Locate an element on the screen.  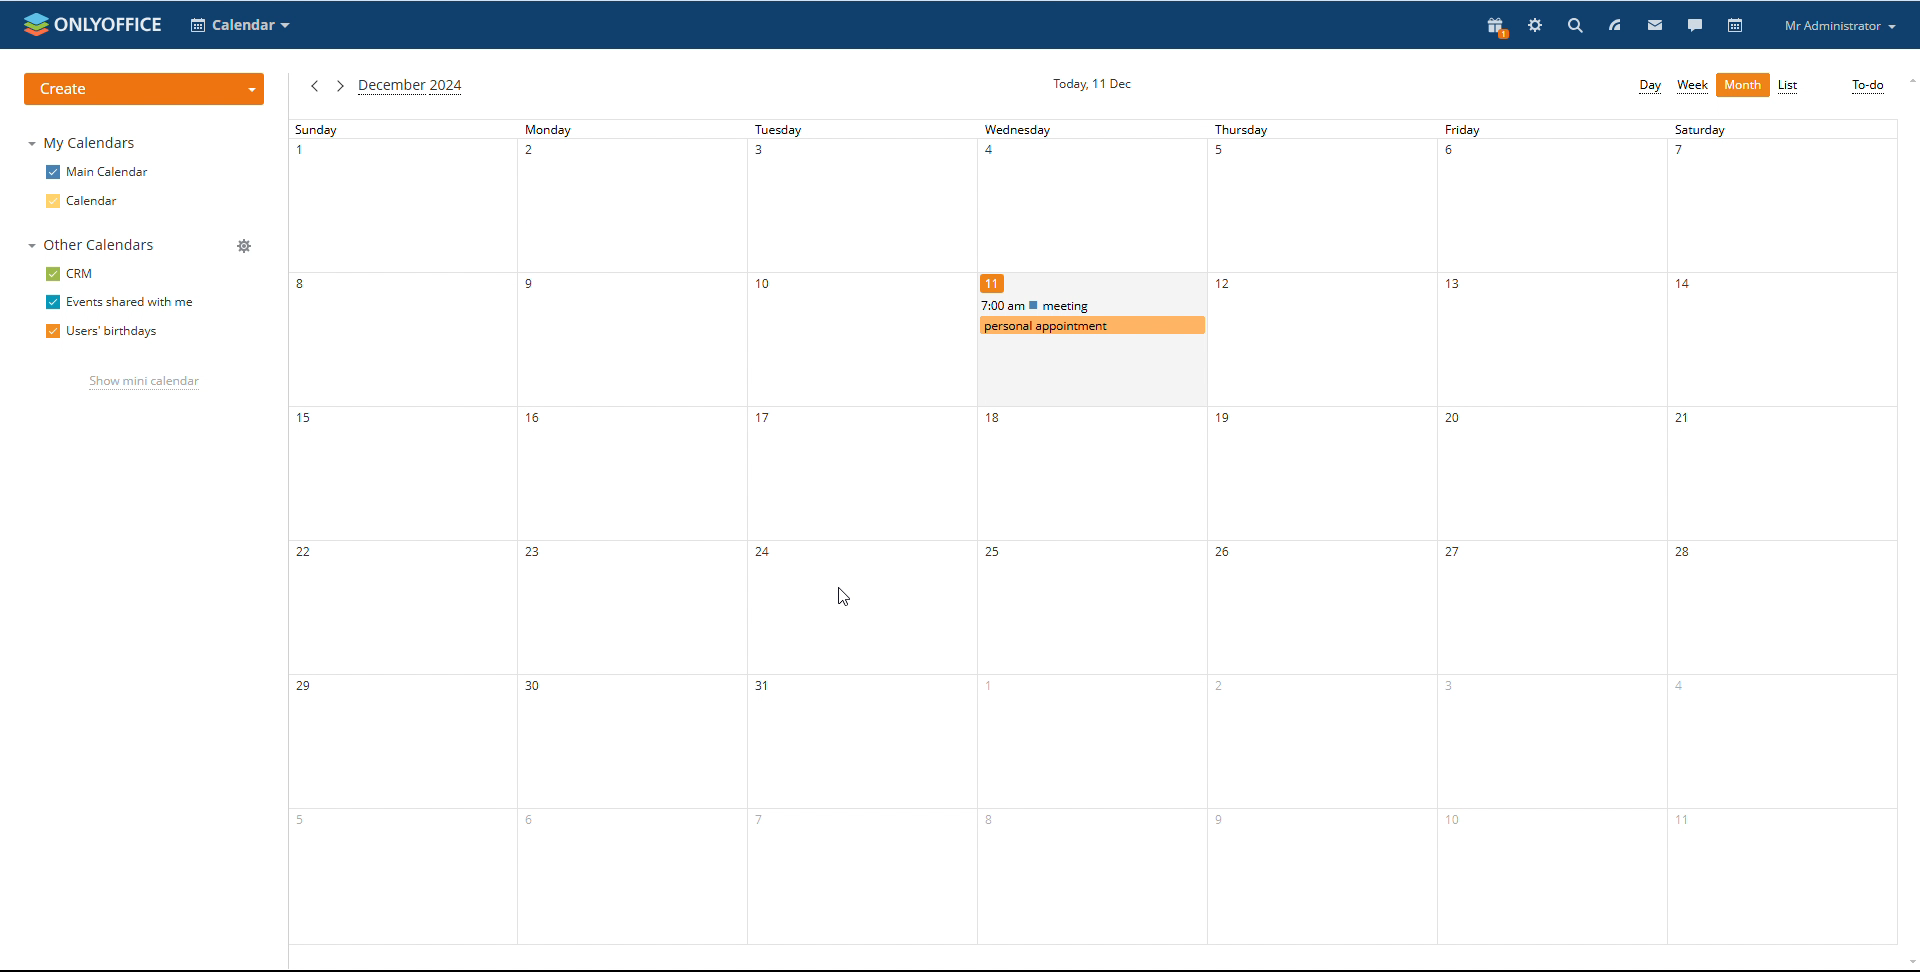
thursday is located at coordinates (1321, 533).